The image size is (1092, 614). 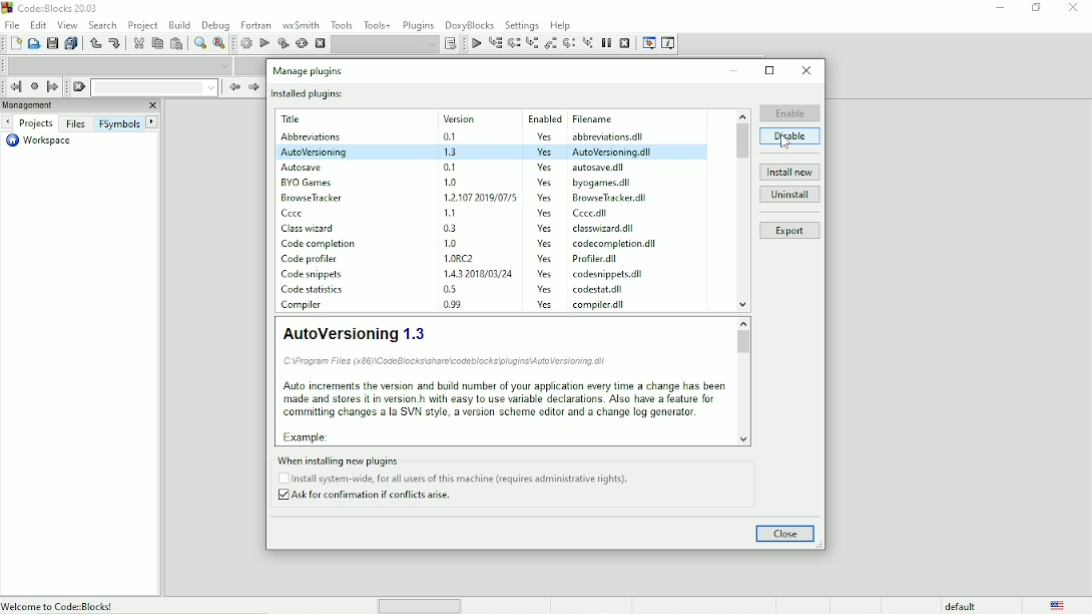 I want to click on 0.1, so click(x=450, y=167).